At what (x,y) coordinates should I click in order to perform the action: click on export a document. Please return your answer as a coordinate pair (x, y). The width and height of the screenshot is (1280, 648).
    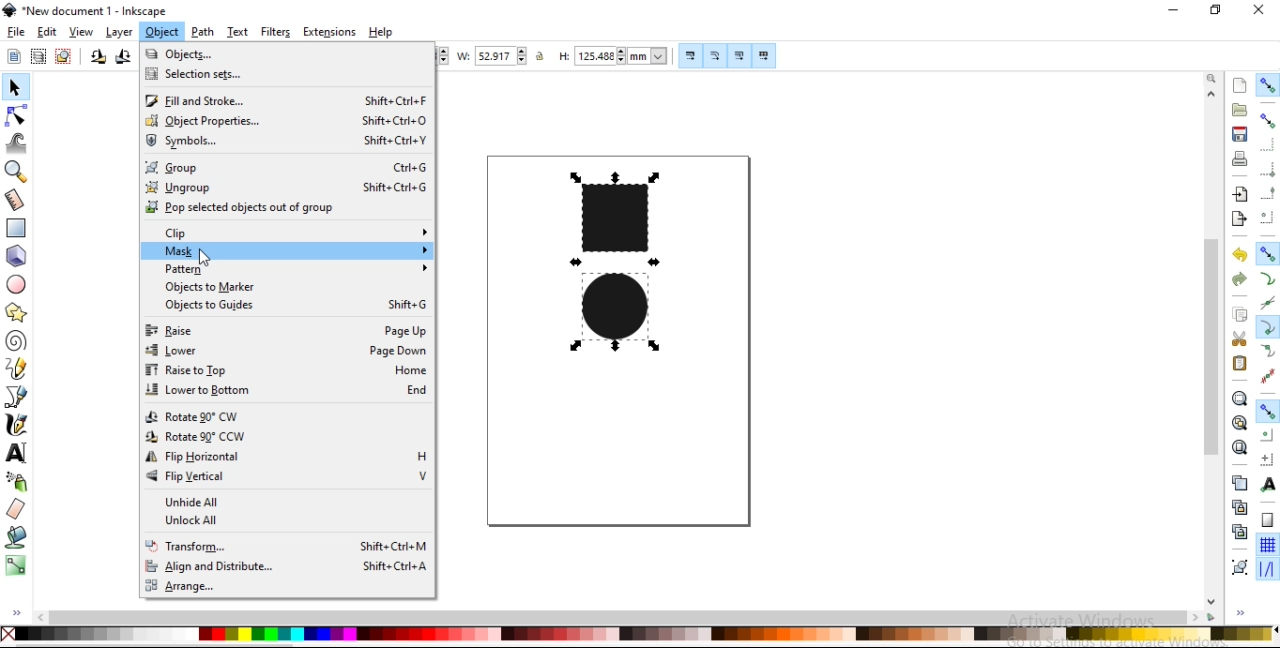
    Looking at the image, I should click on (1237, 220).